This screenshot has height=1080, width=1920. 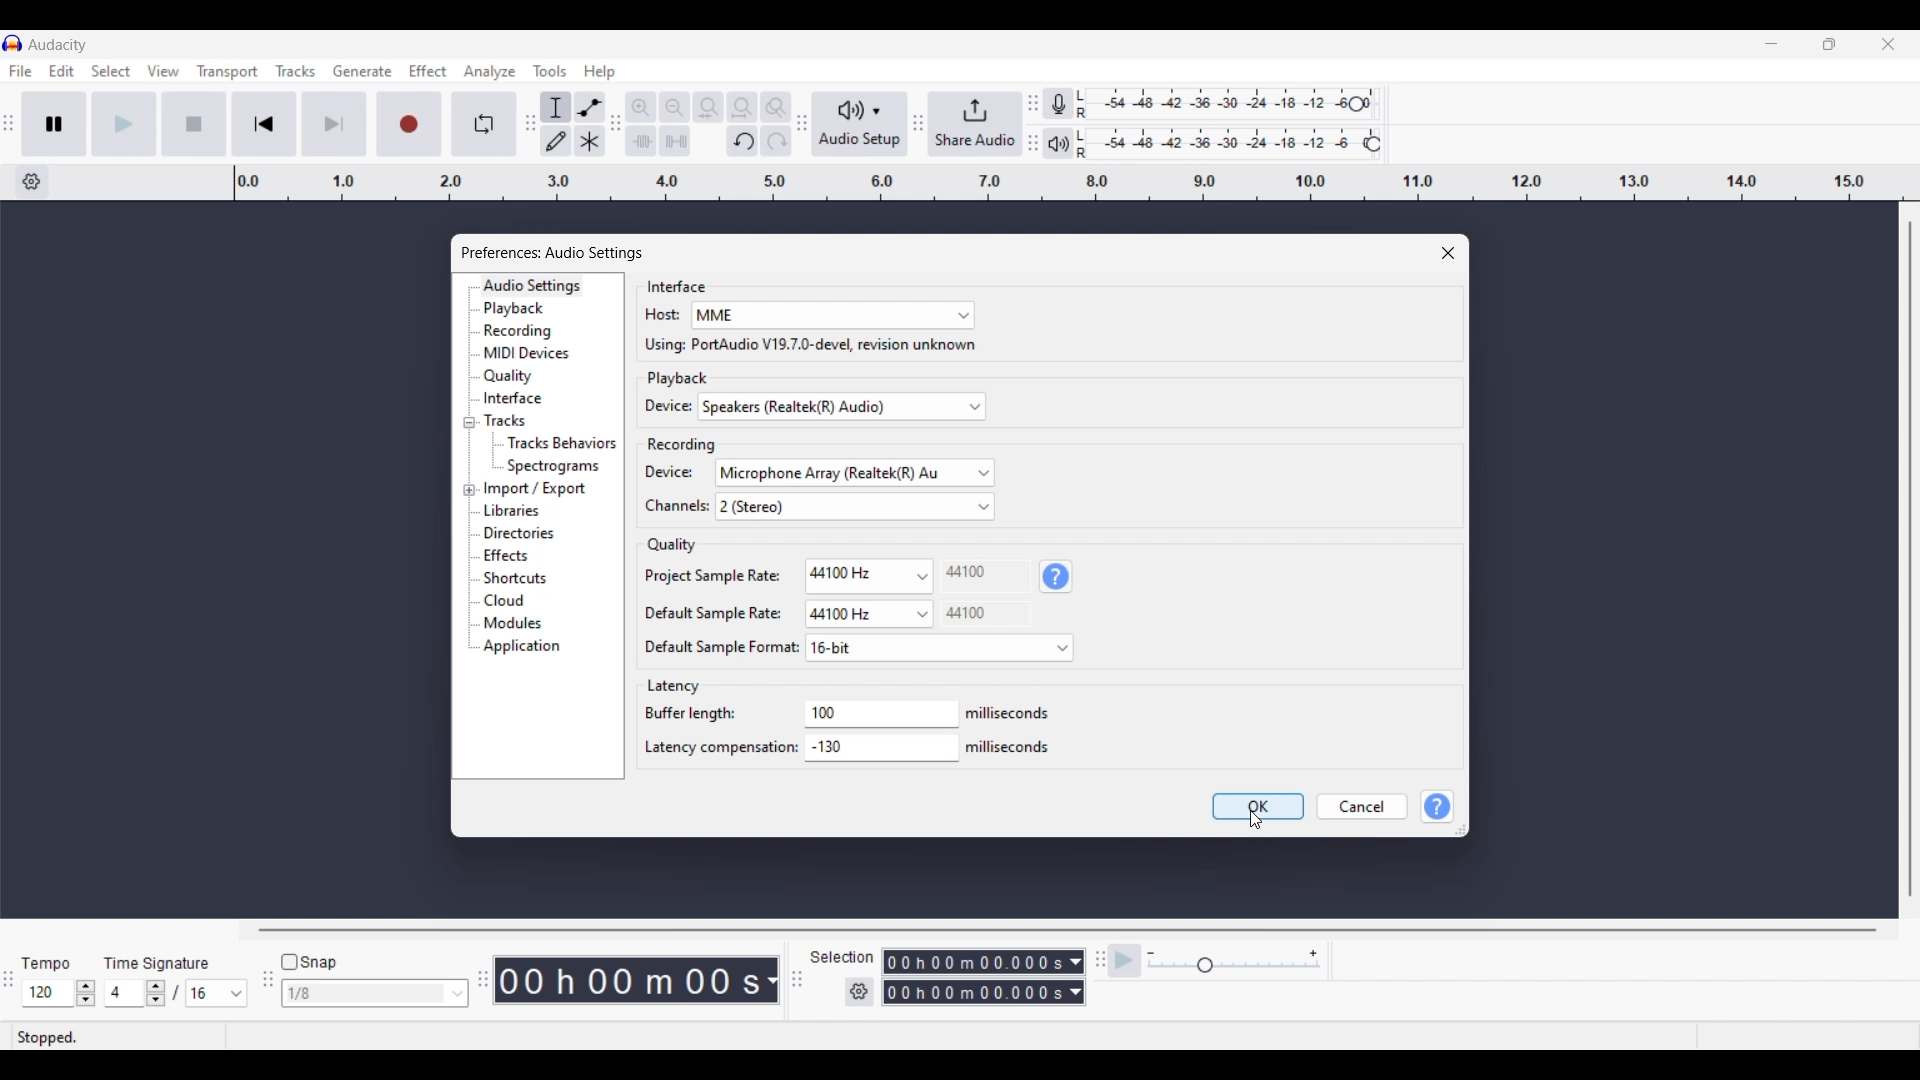 I want to click on Horizontal slide bar, so click(x=1068, y=930).